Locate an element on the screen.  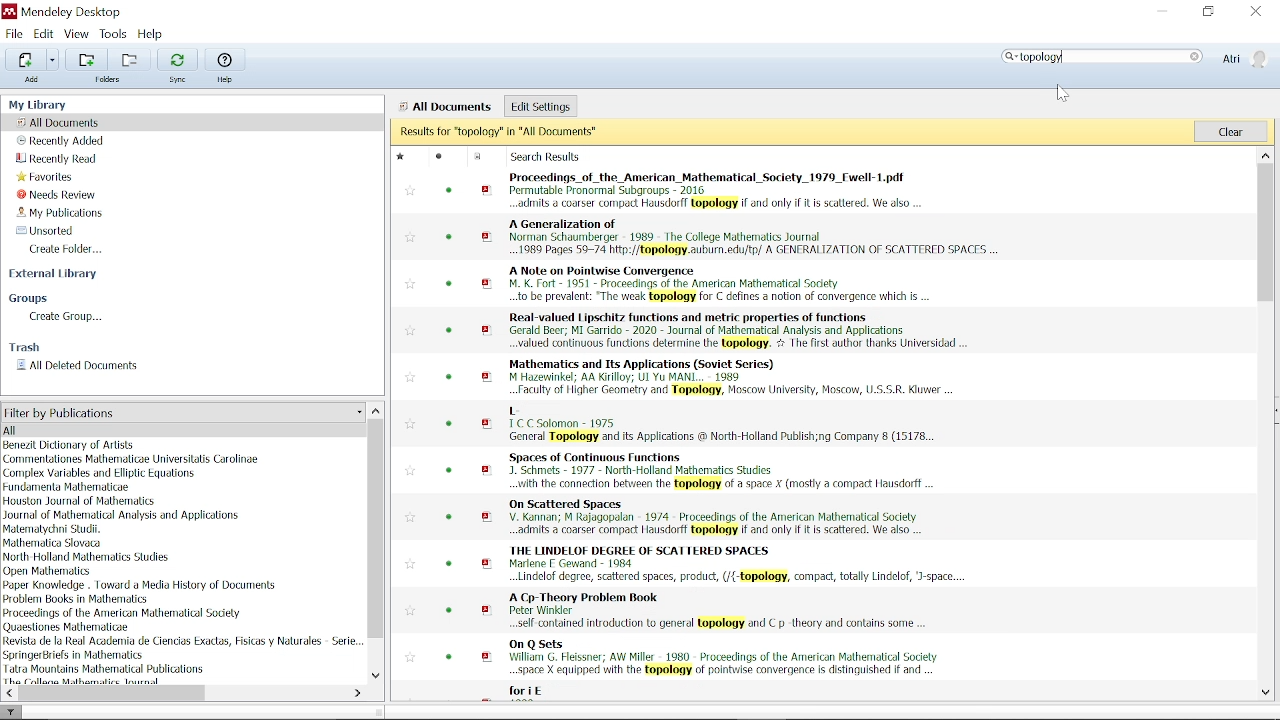
File is located at coordinates (15, 33).